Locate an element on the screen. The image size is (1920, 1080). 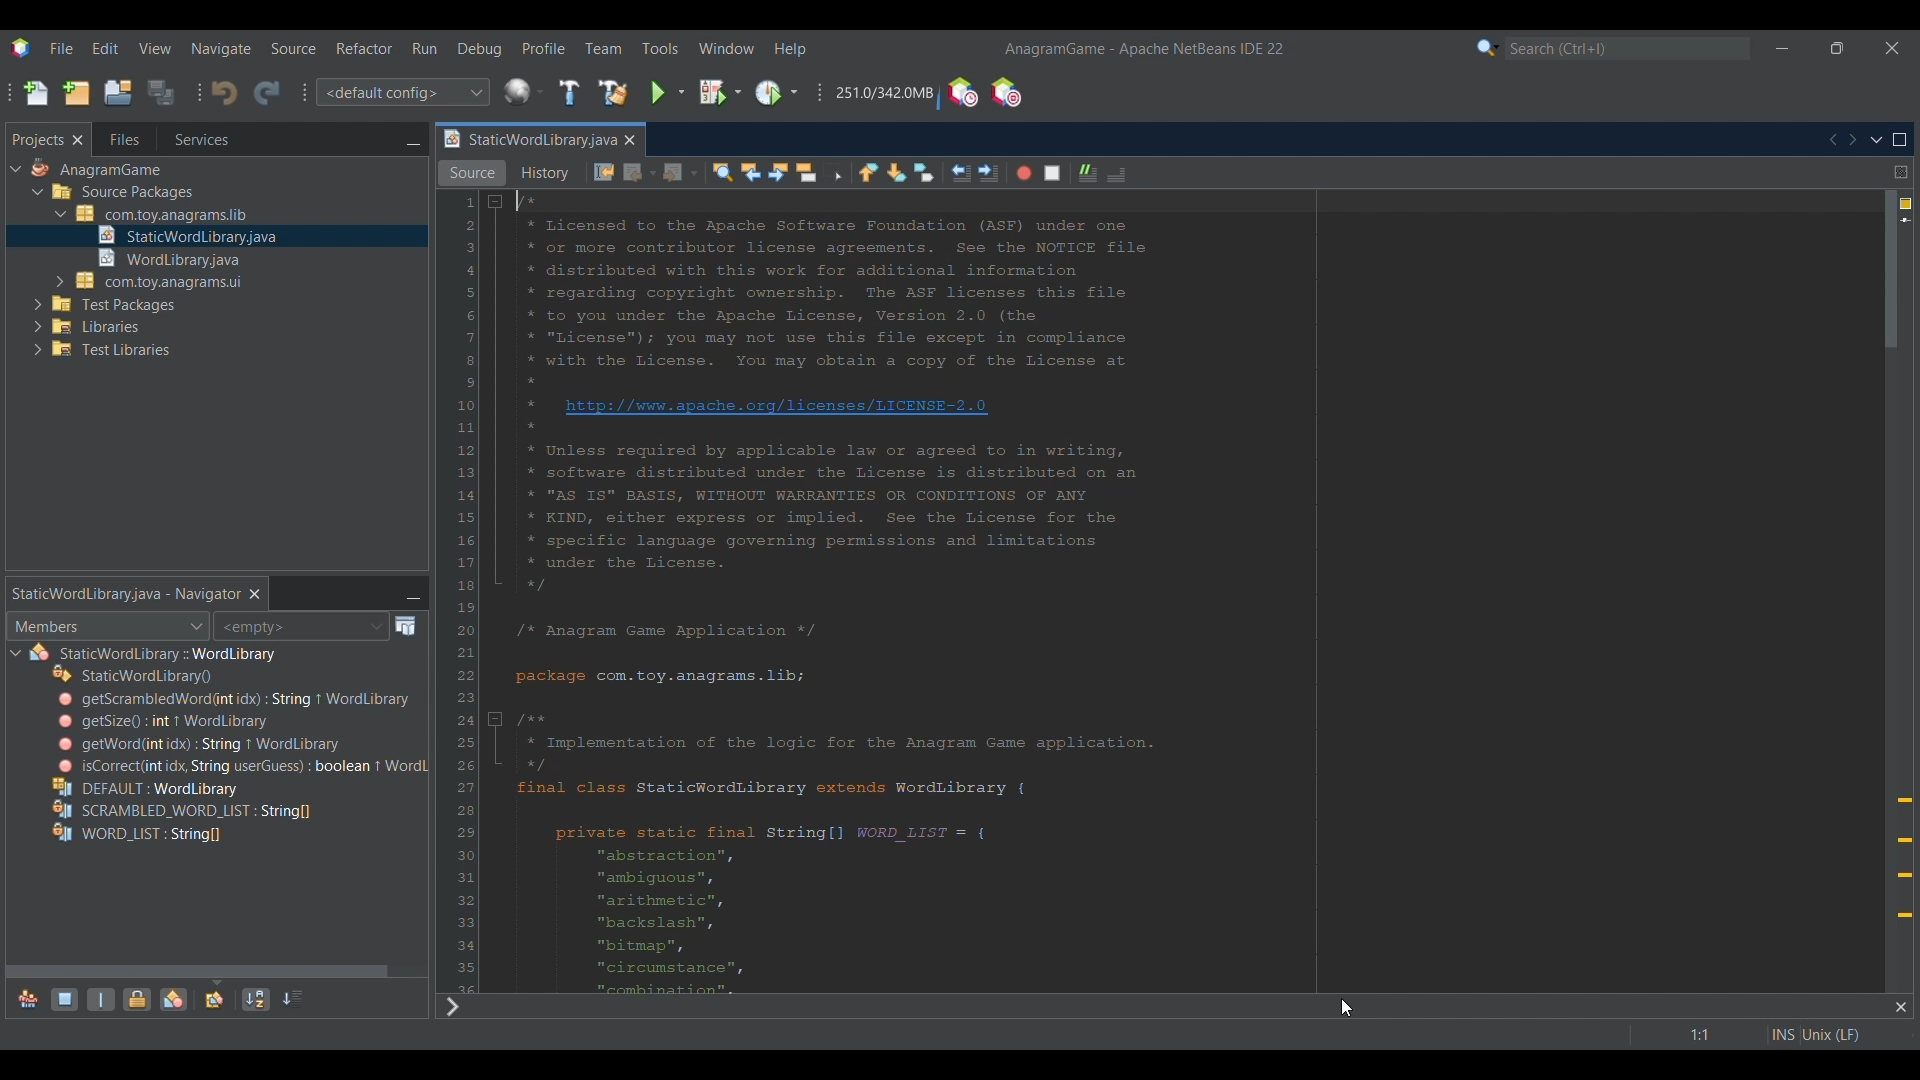
Close is located at coordinates (1900, 1007).